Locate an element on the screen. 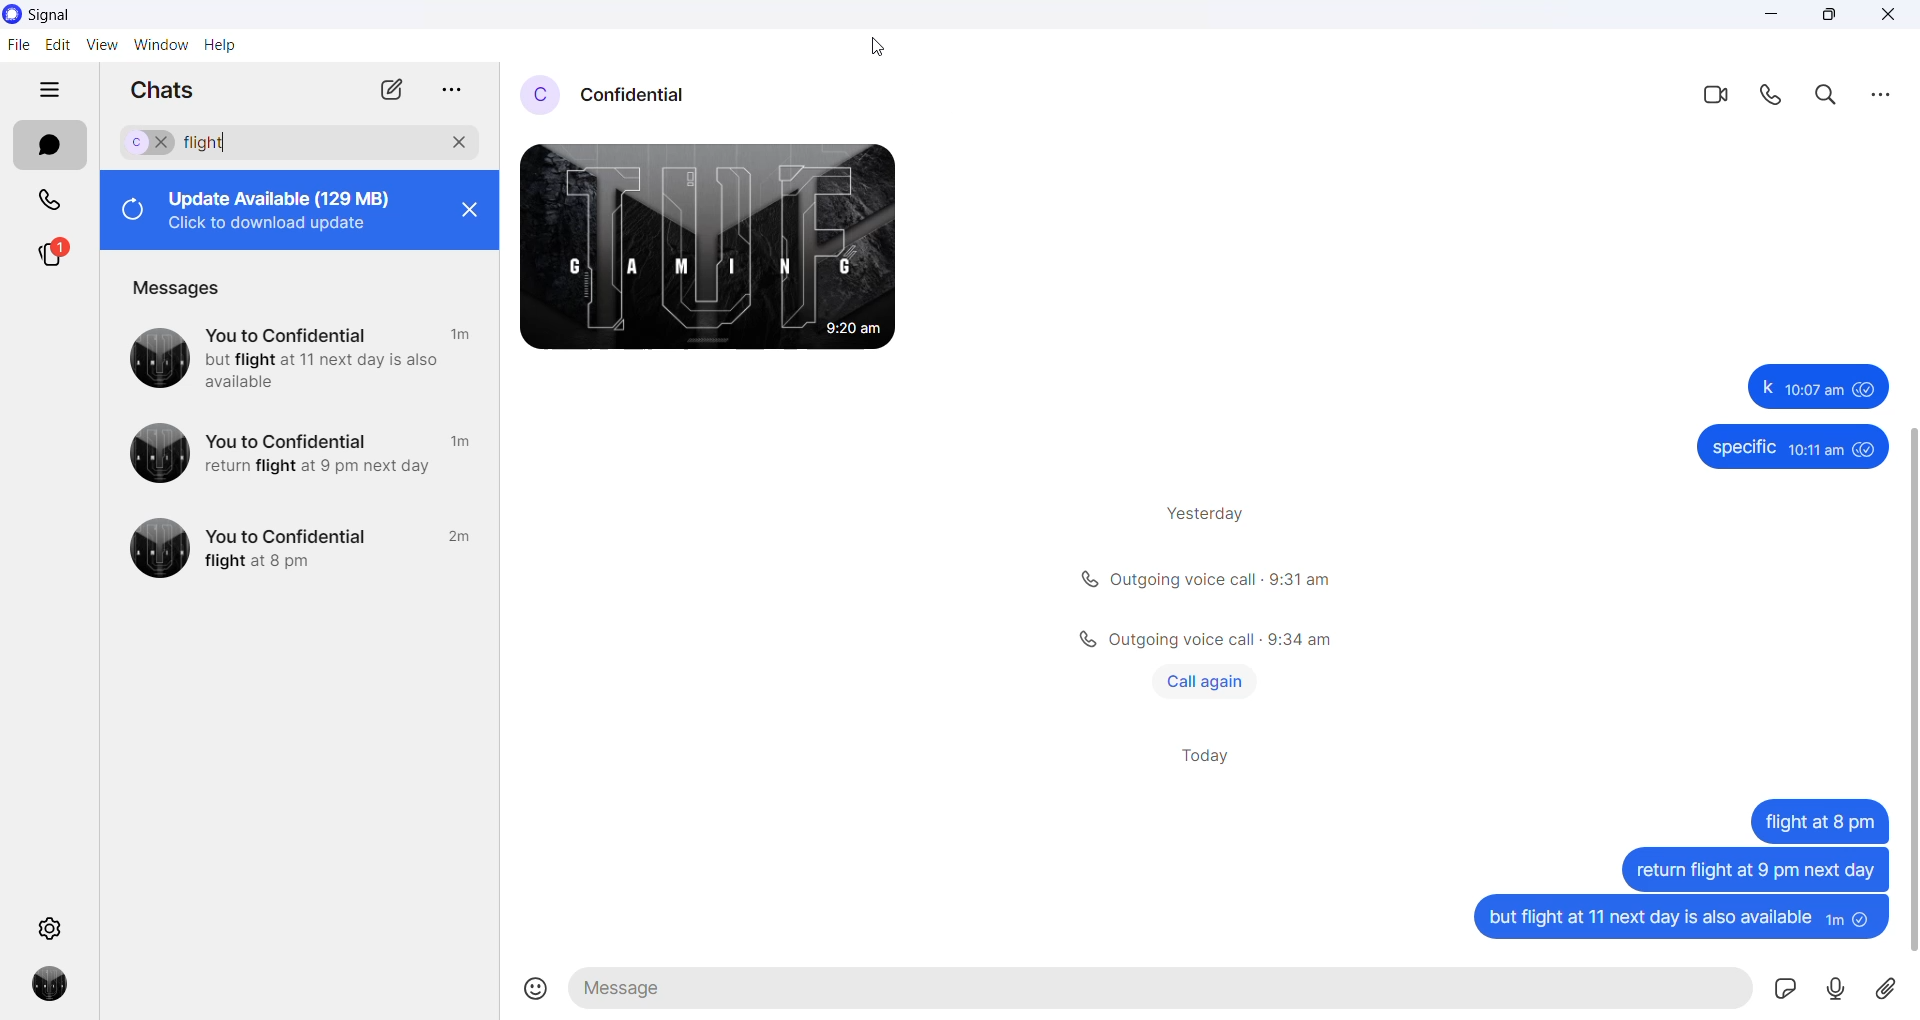 The image size is (1920, 1020).  is located at coordinates (1752, 868).